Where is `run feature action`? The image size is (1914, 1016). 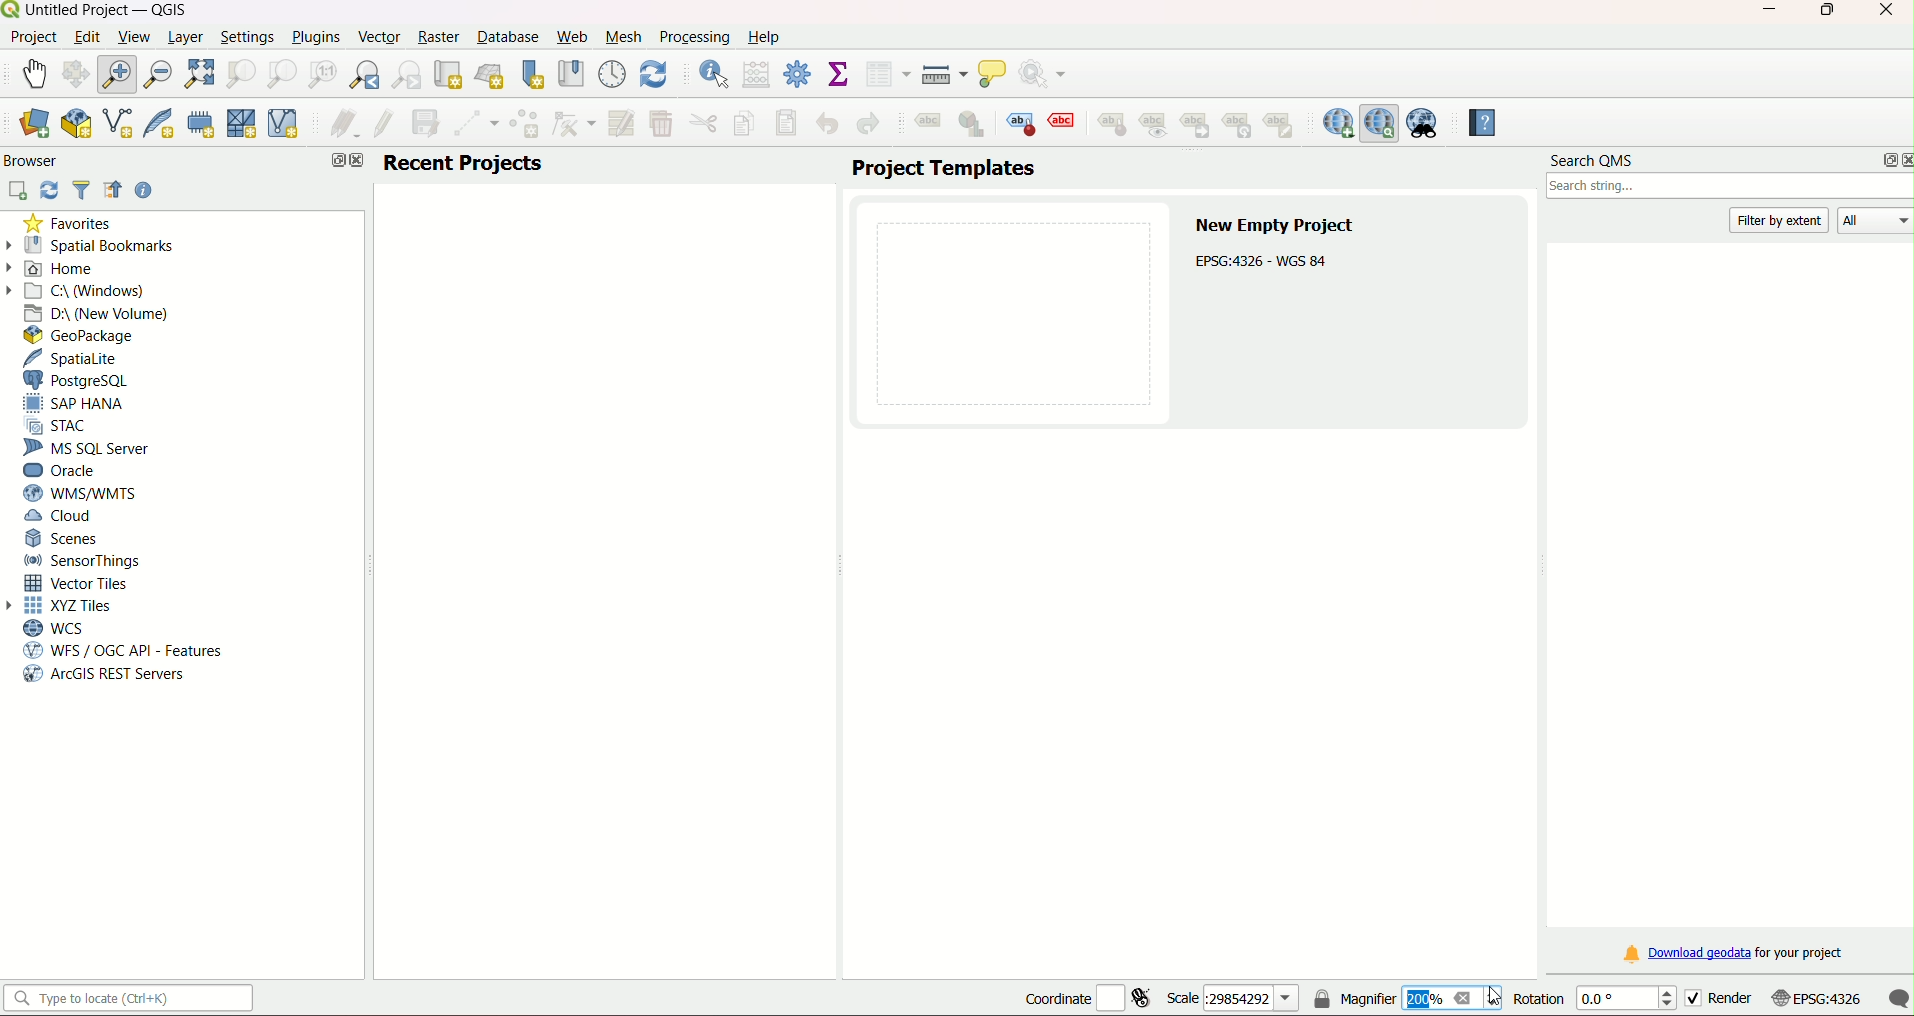 run feature action is located at coordinates (1049, 75).